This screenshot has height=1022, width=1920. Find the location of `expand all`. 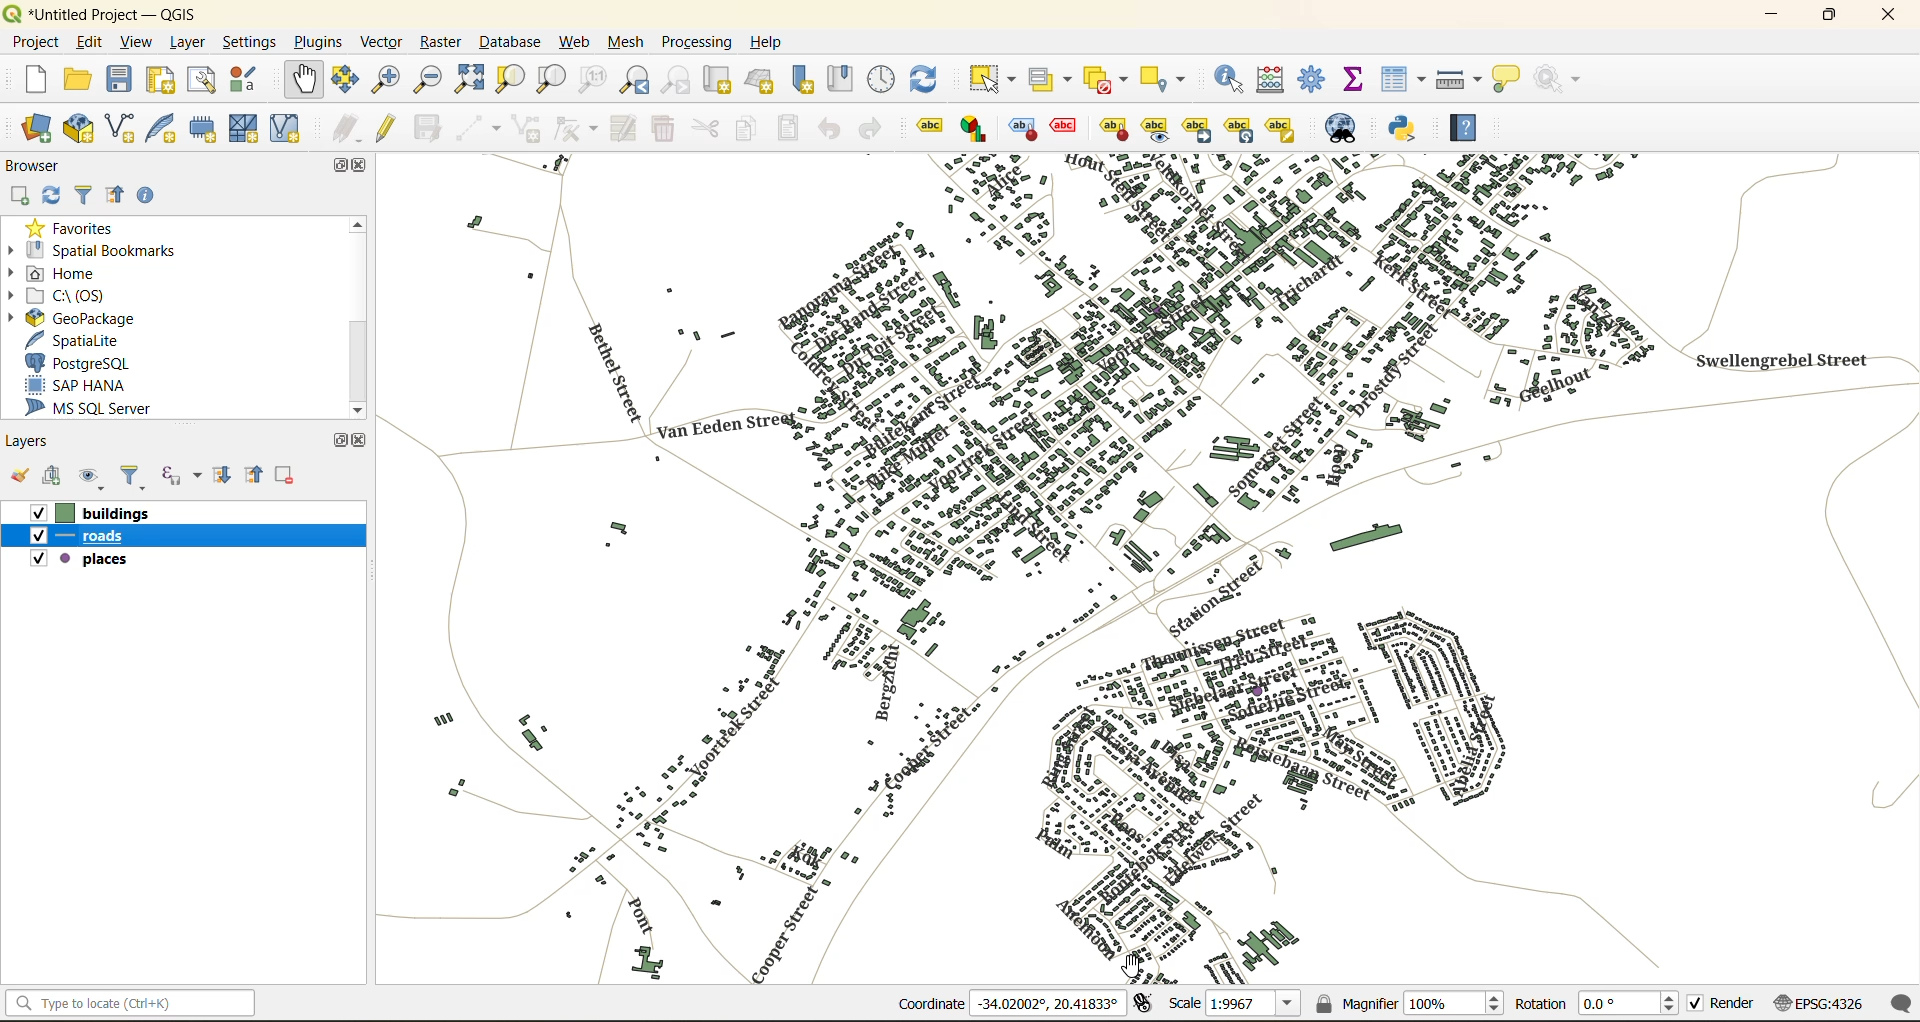

expand all is located at coordinates (217, 478).